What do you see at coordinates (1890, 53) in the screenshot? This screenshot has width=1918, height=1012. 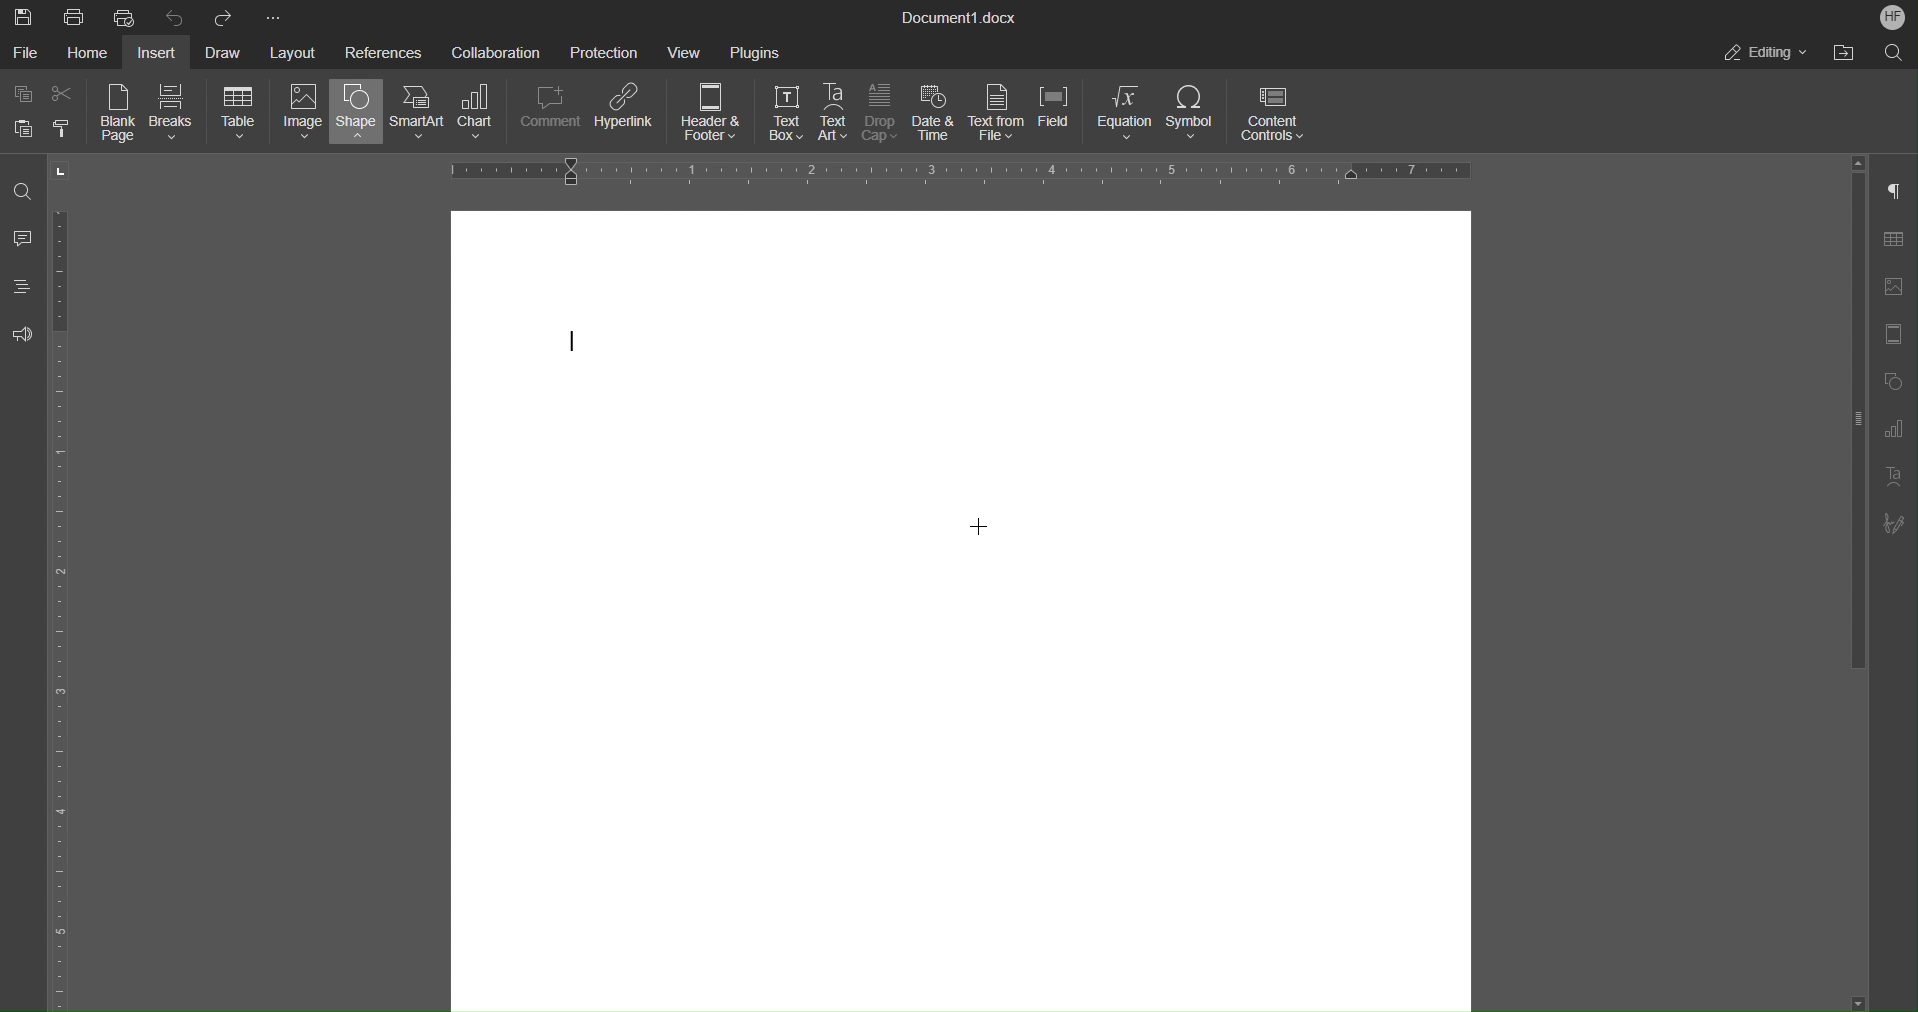 I see `Search` at bounding box center [1890, 53].